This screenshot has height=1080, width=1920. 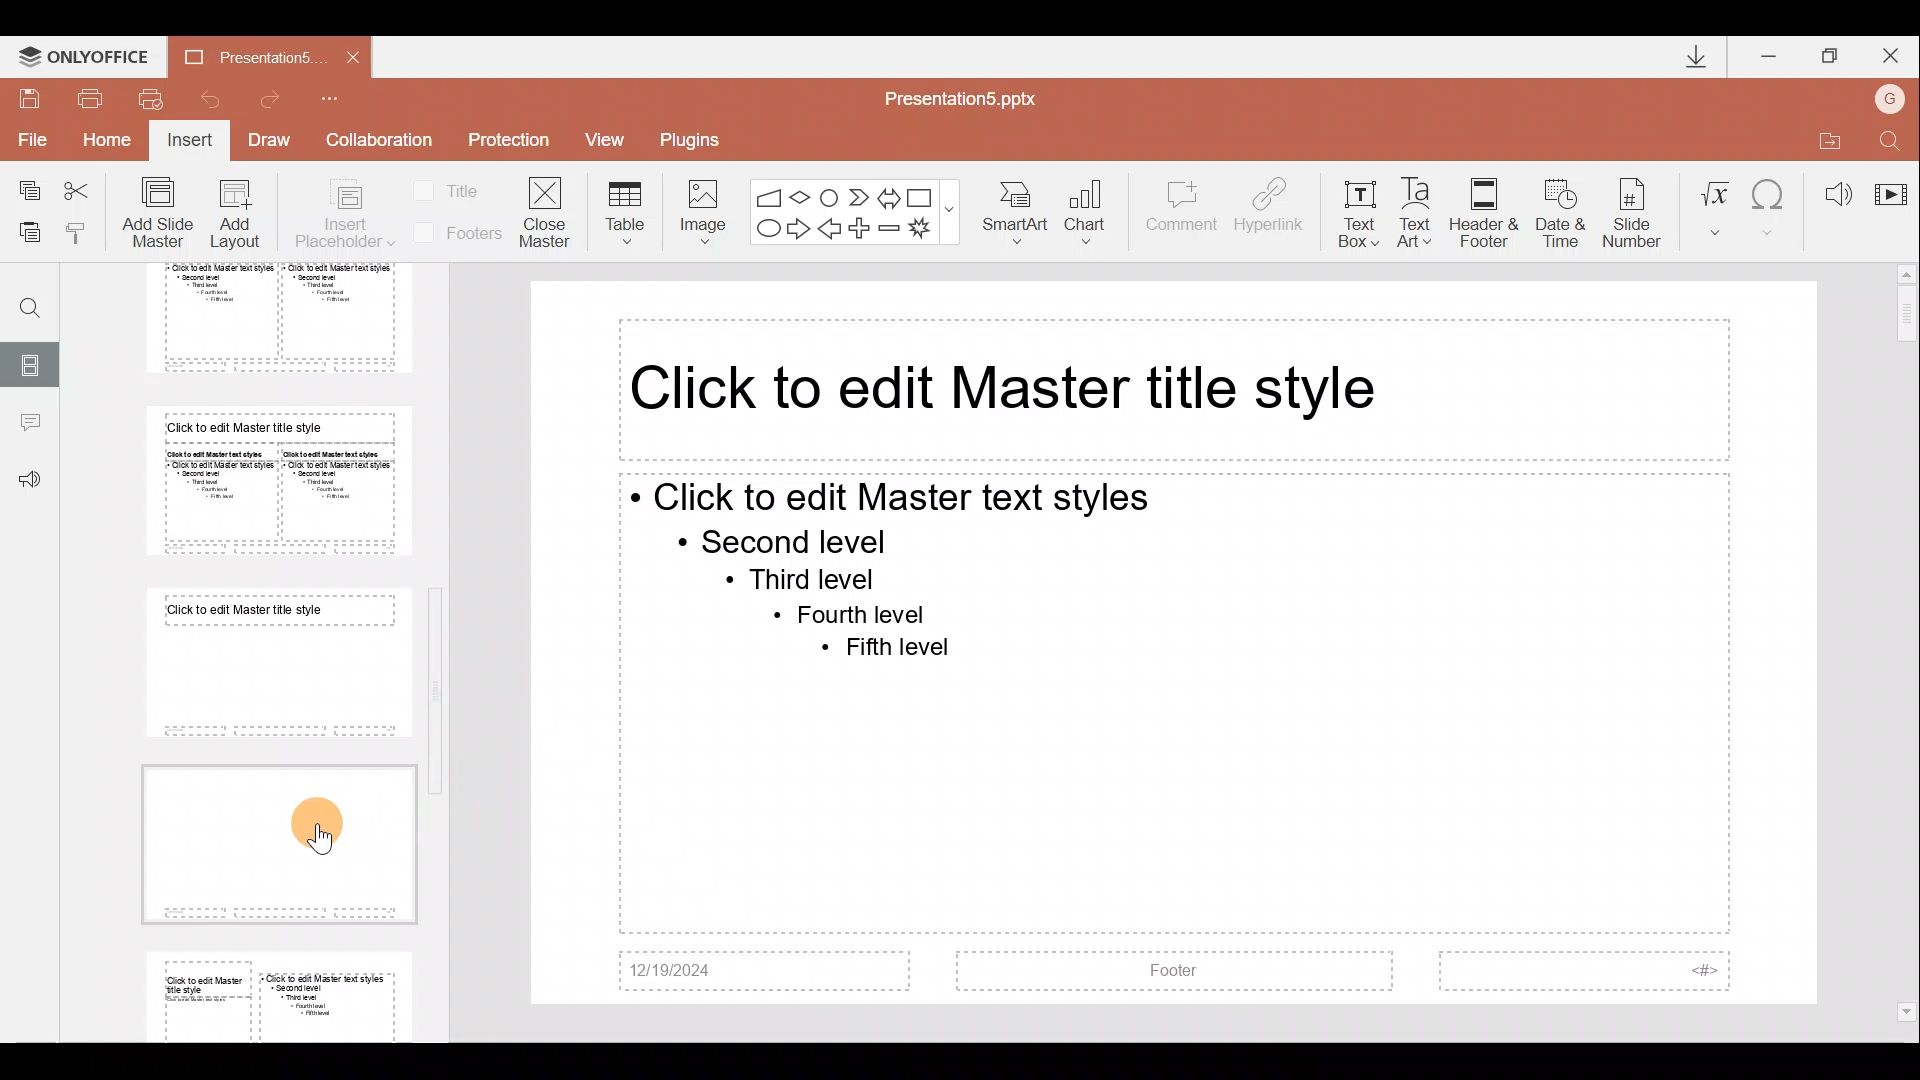 I want to click on Slide 6, so click(x=272, y=481).